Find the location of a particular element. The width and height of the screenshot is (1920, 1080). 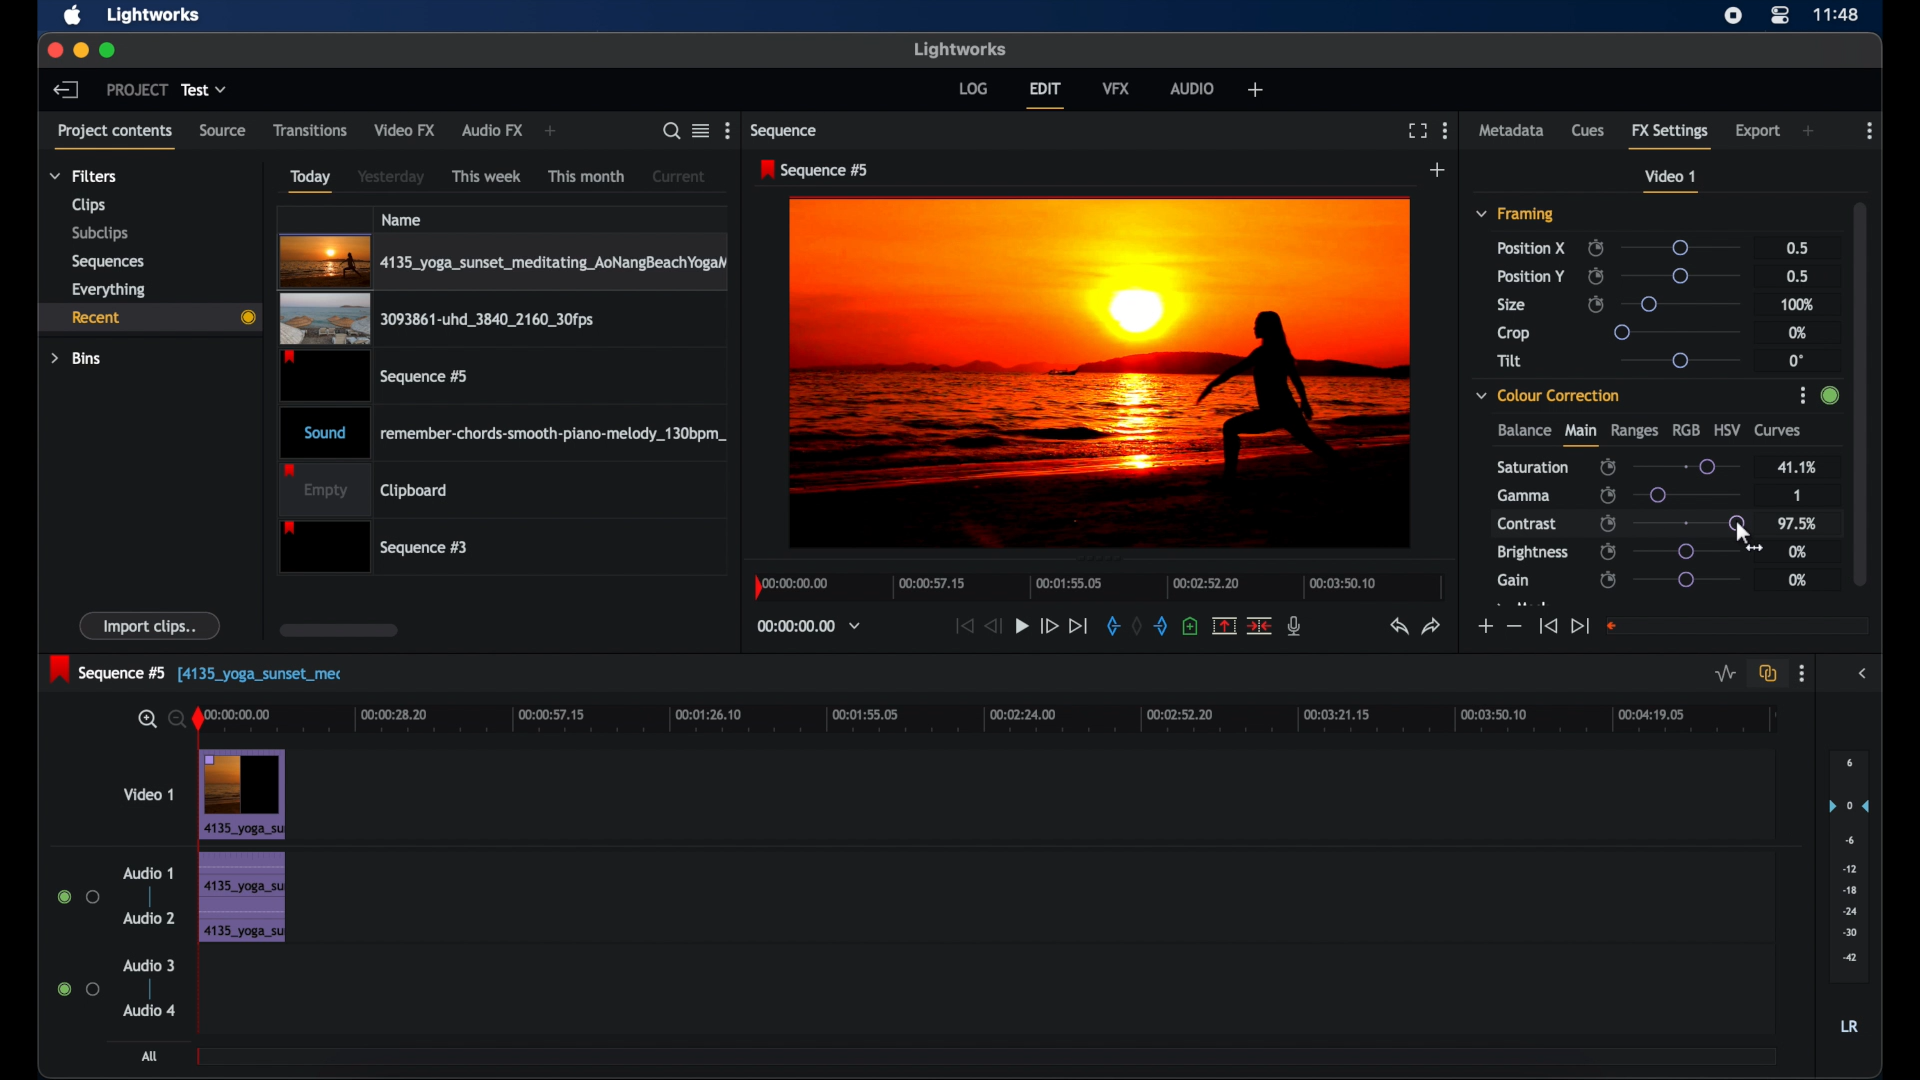

zoom is located at coordinates (158, 718).